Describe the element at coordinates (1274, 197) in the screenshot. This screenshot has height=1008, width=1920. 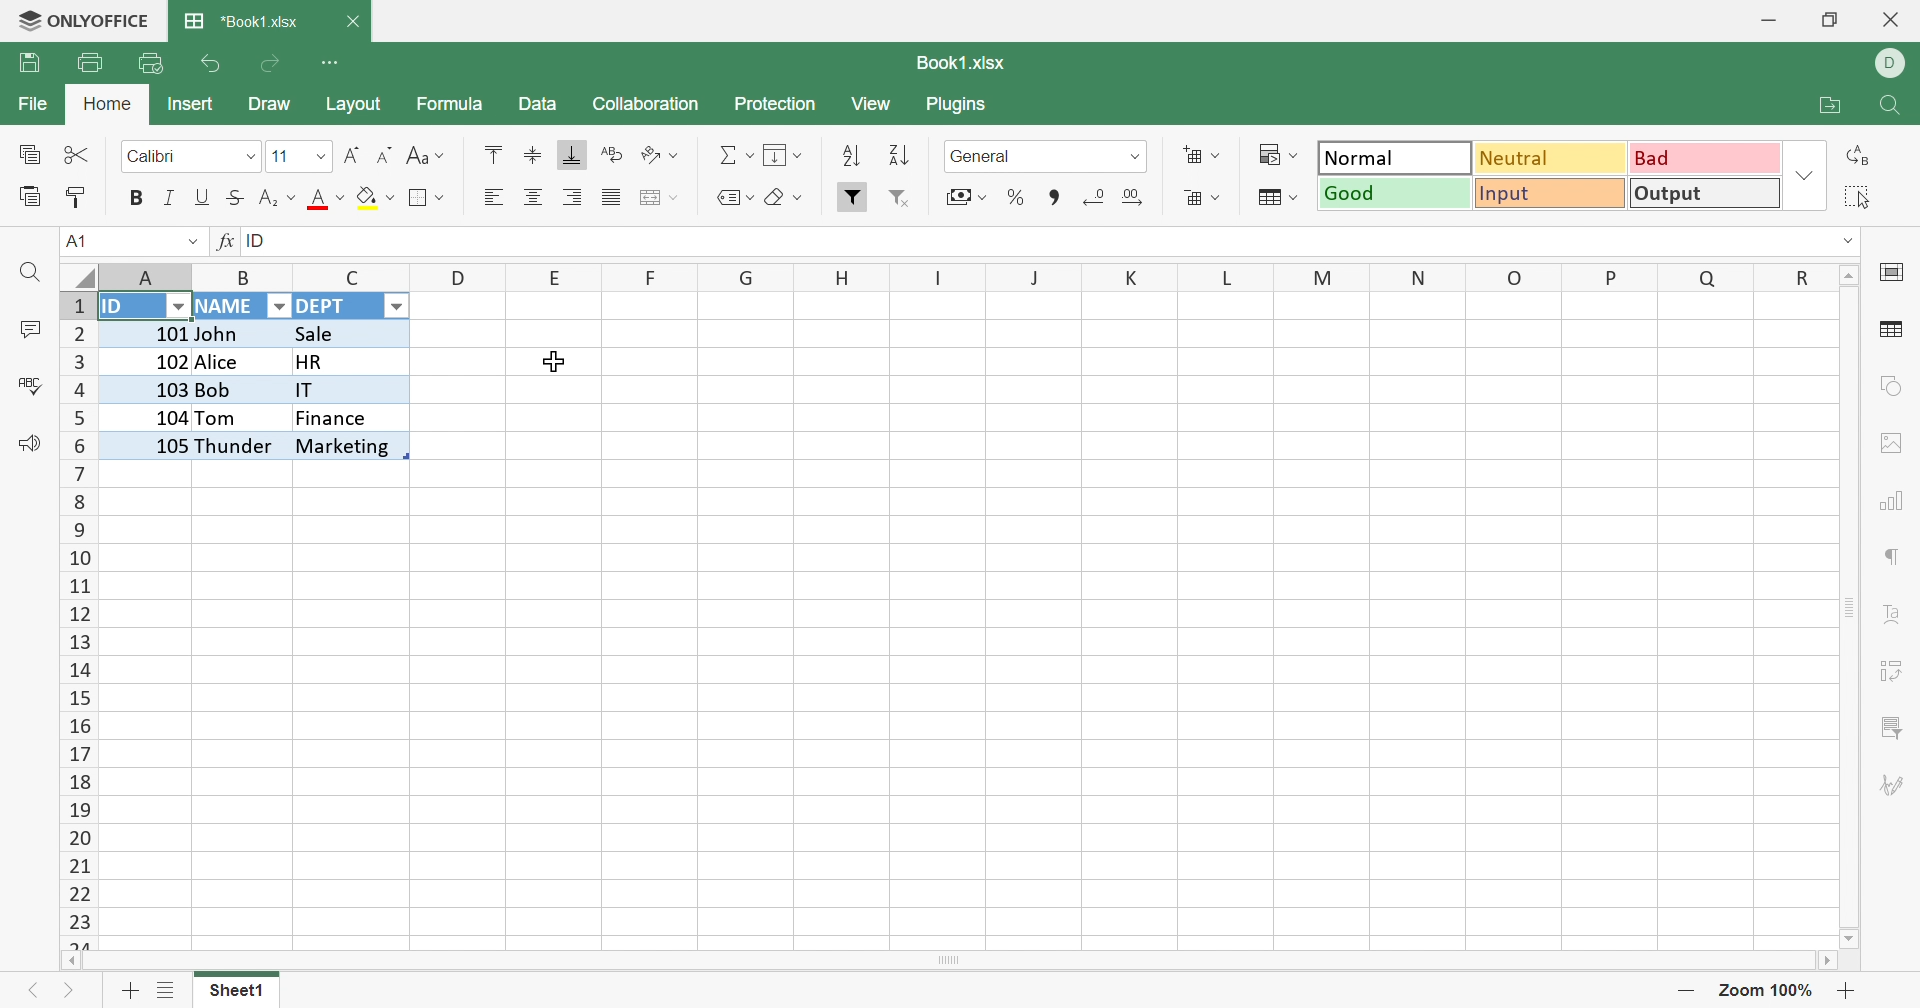
I see `Format Table as Template` at that location.